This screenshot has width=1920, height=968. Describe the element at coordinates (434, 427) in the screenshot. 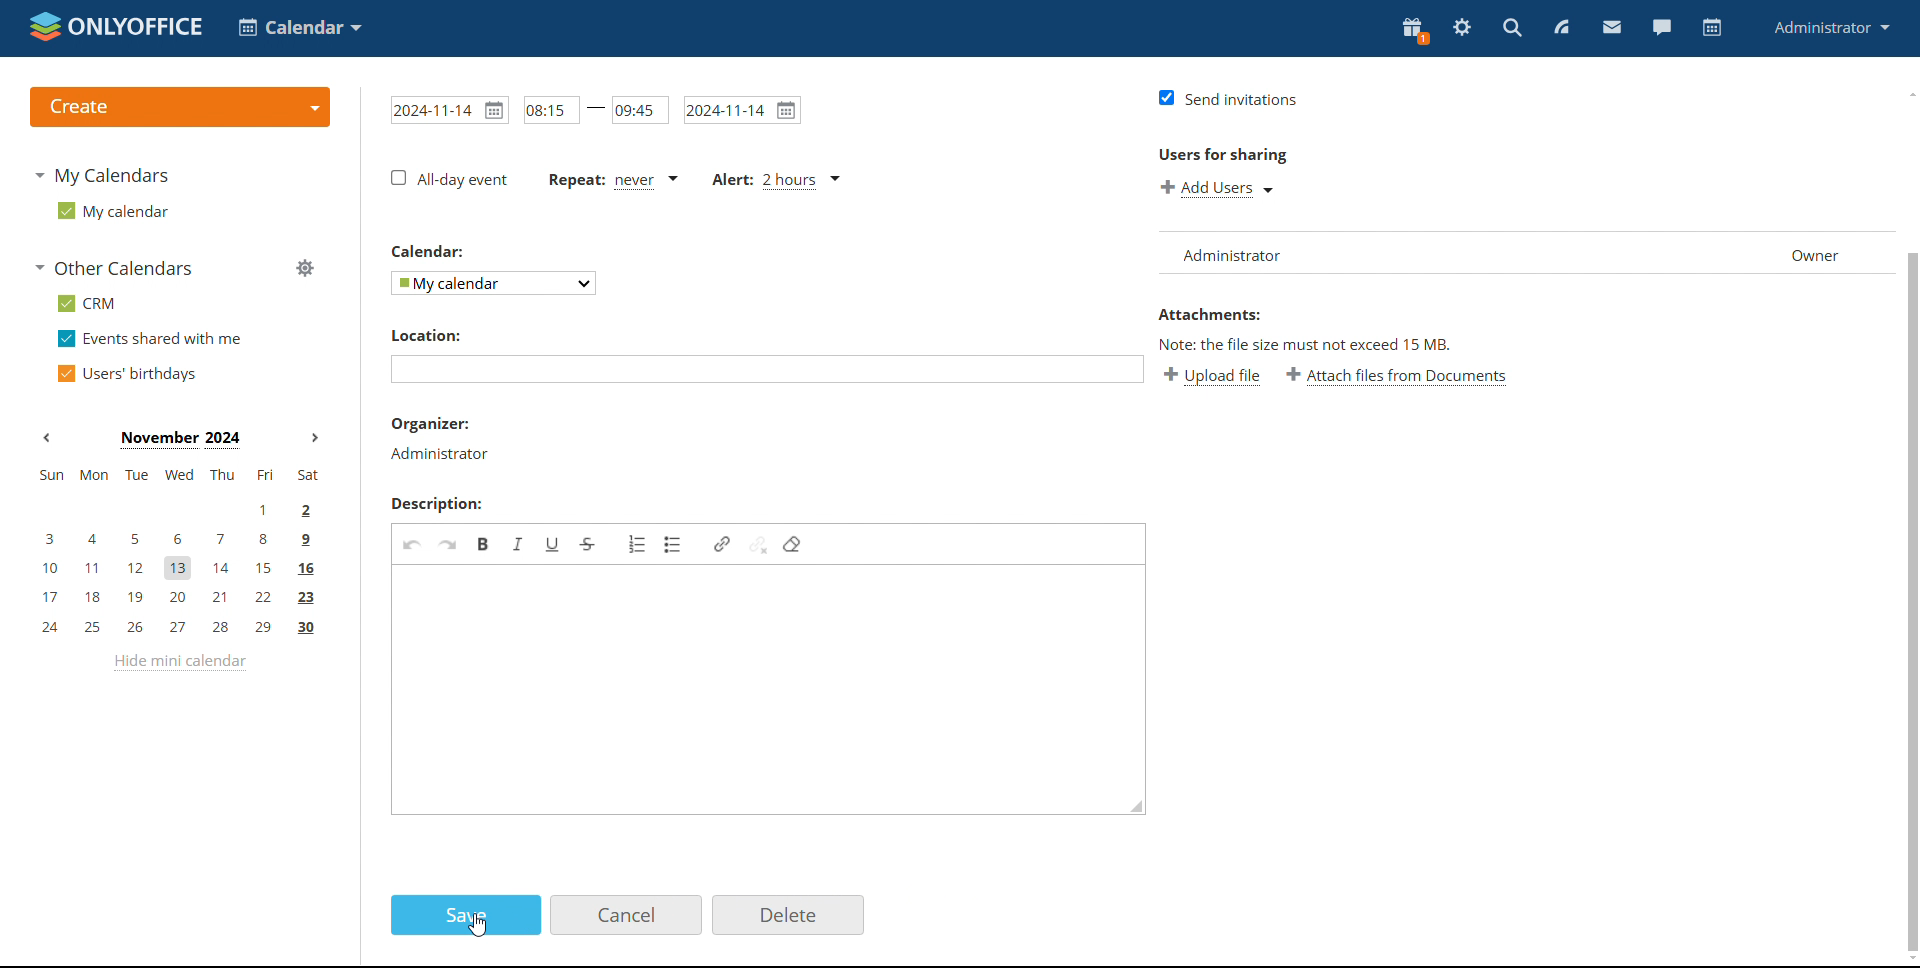

I see `organizer label` at that location.